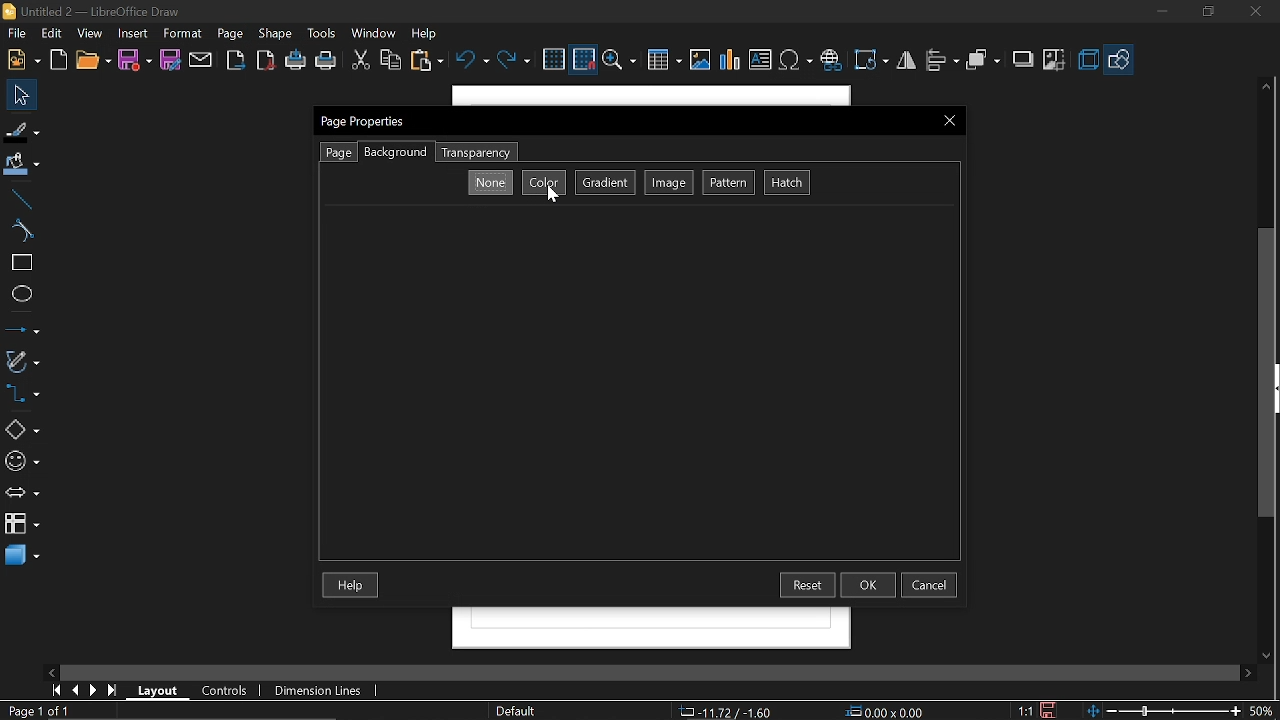 This screenshot has height=720, width=1280. What do you see at coordinates (38, 711) in the screenshot?
I see `Current page` at bounding box center [38, 711].